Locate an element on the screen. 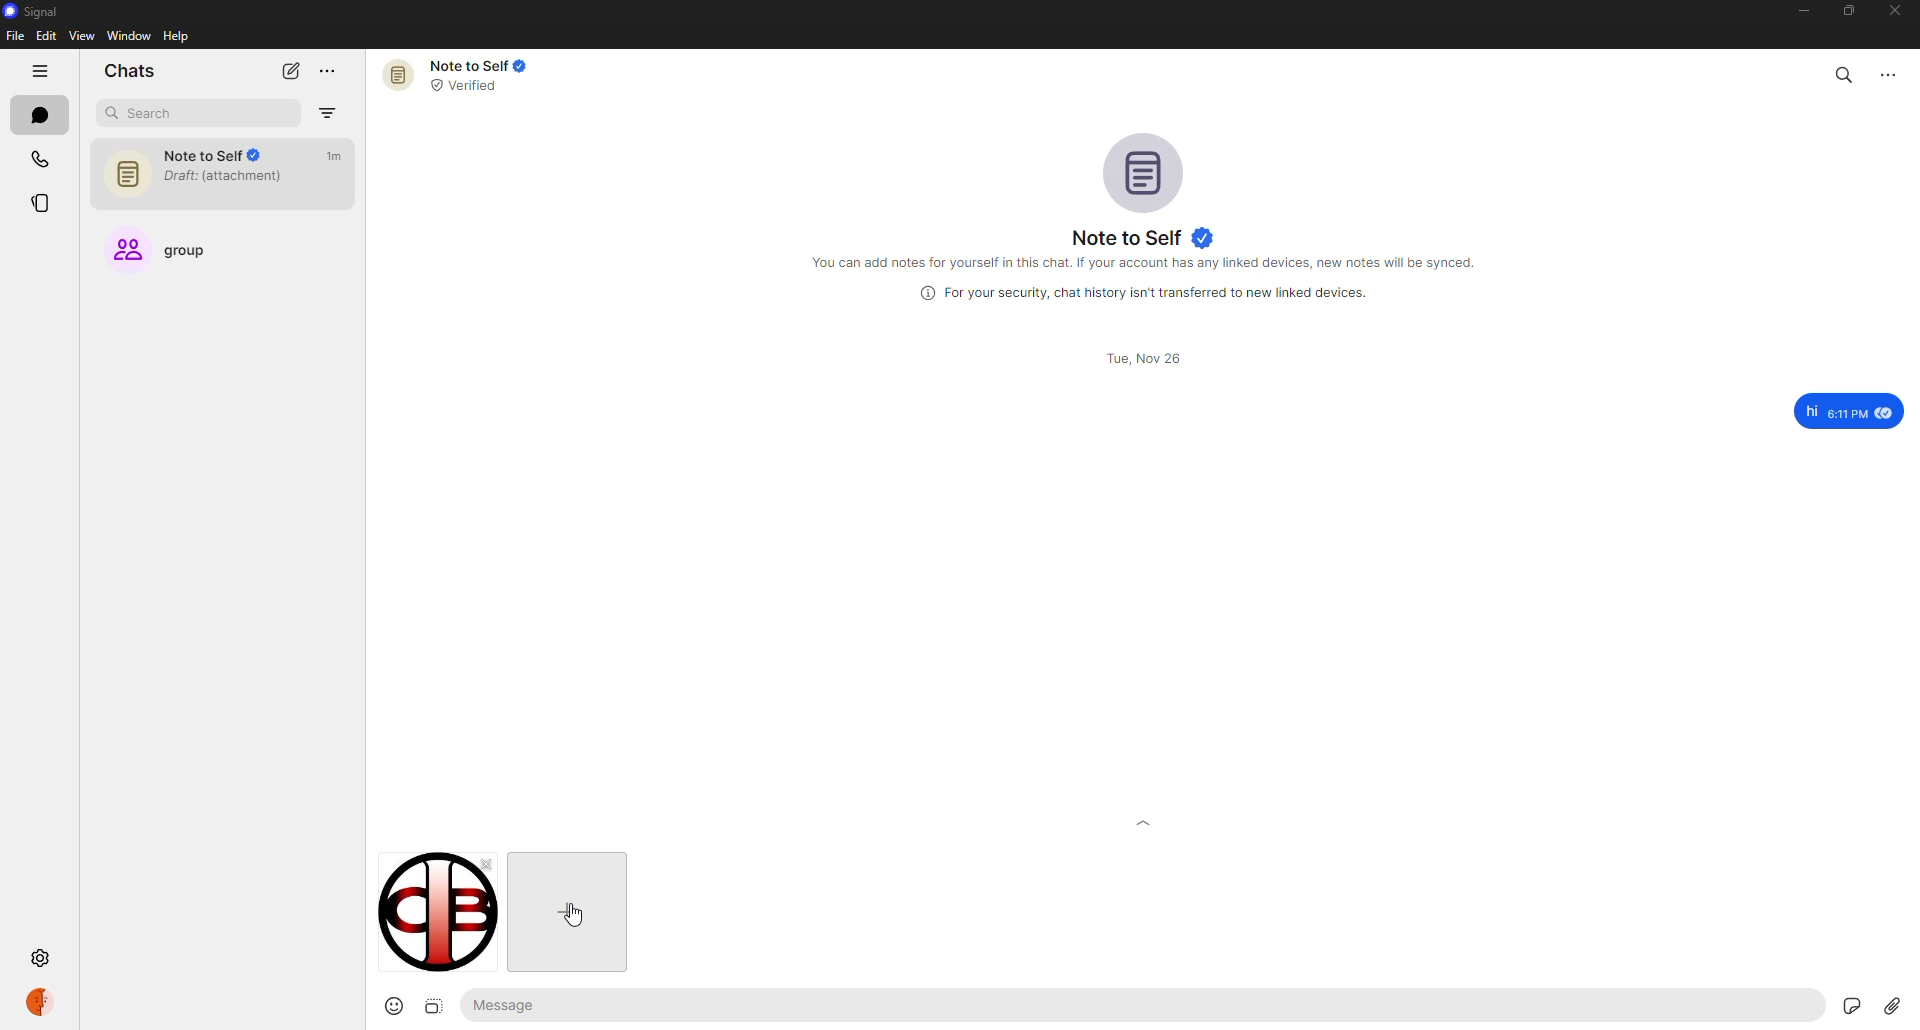 The width and height of the screenshot is (1920, 1030). message is located at coordinates (577, 1007).